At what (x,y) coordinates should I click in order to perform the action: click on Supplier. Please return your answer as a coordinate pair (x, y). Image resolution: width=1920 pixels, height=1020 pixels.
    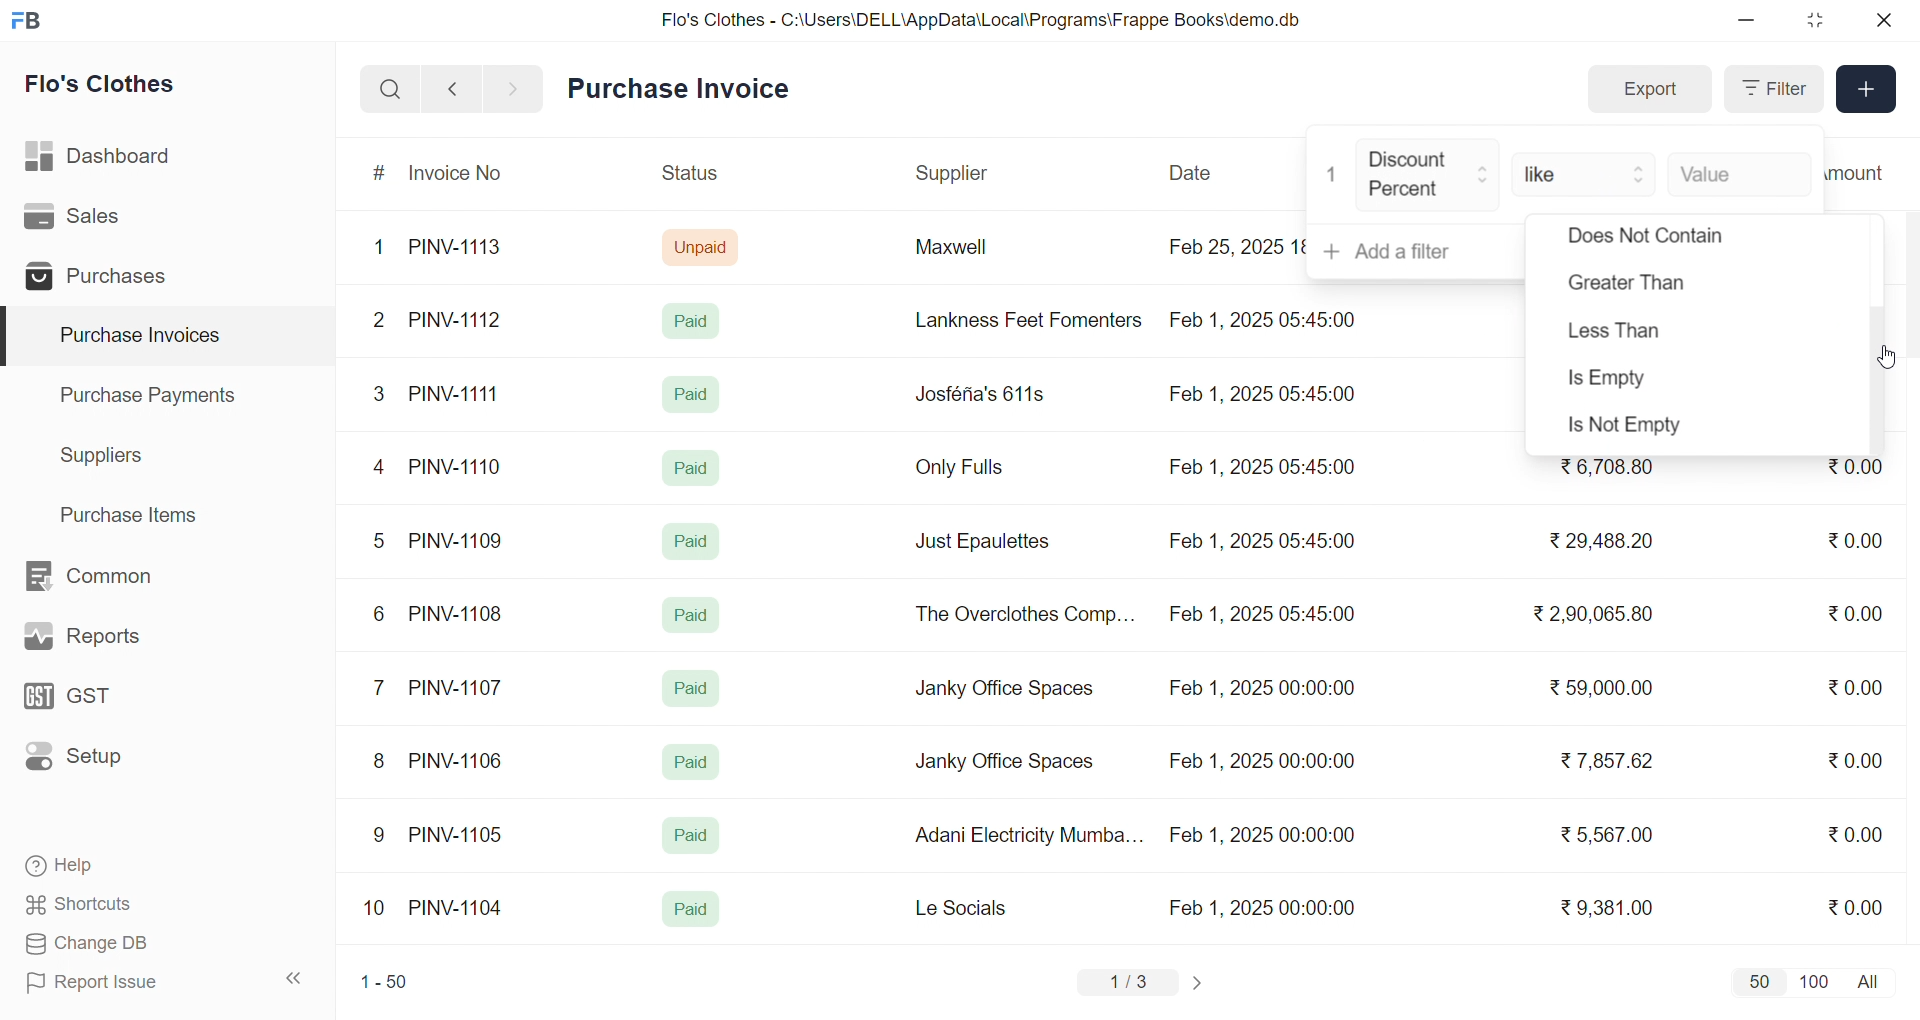
    Looking at the image, I should click on (955, 174).